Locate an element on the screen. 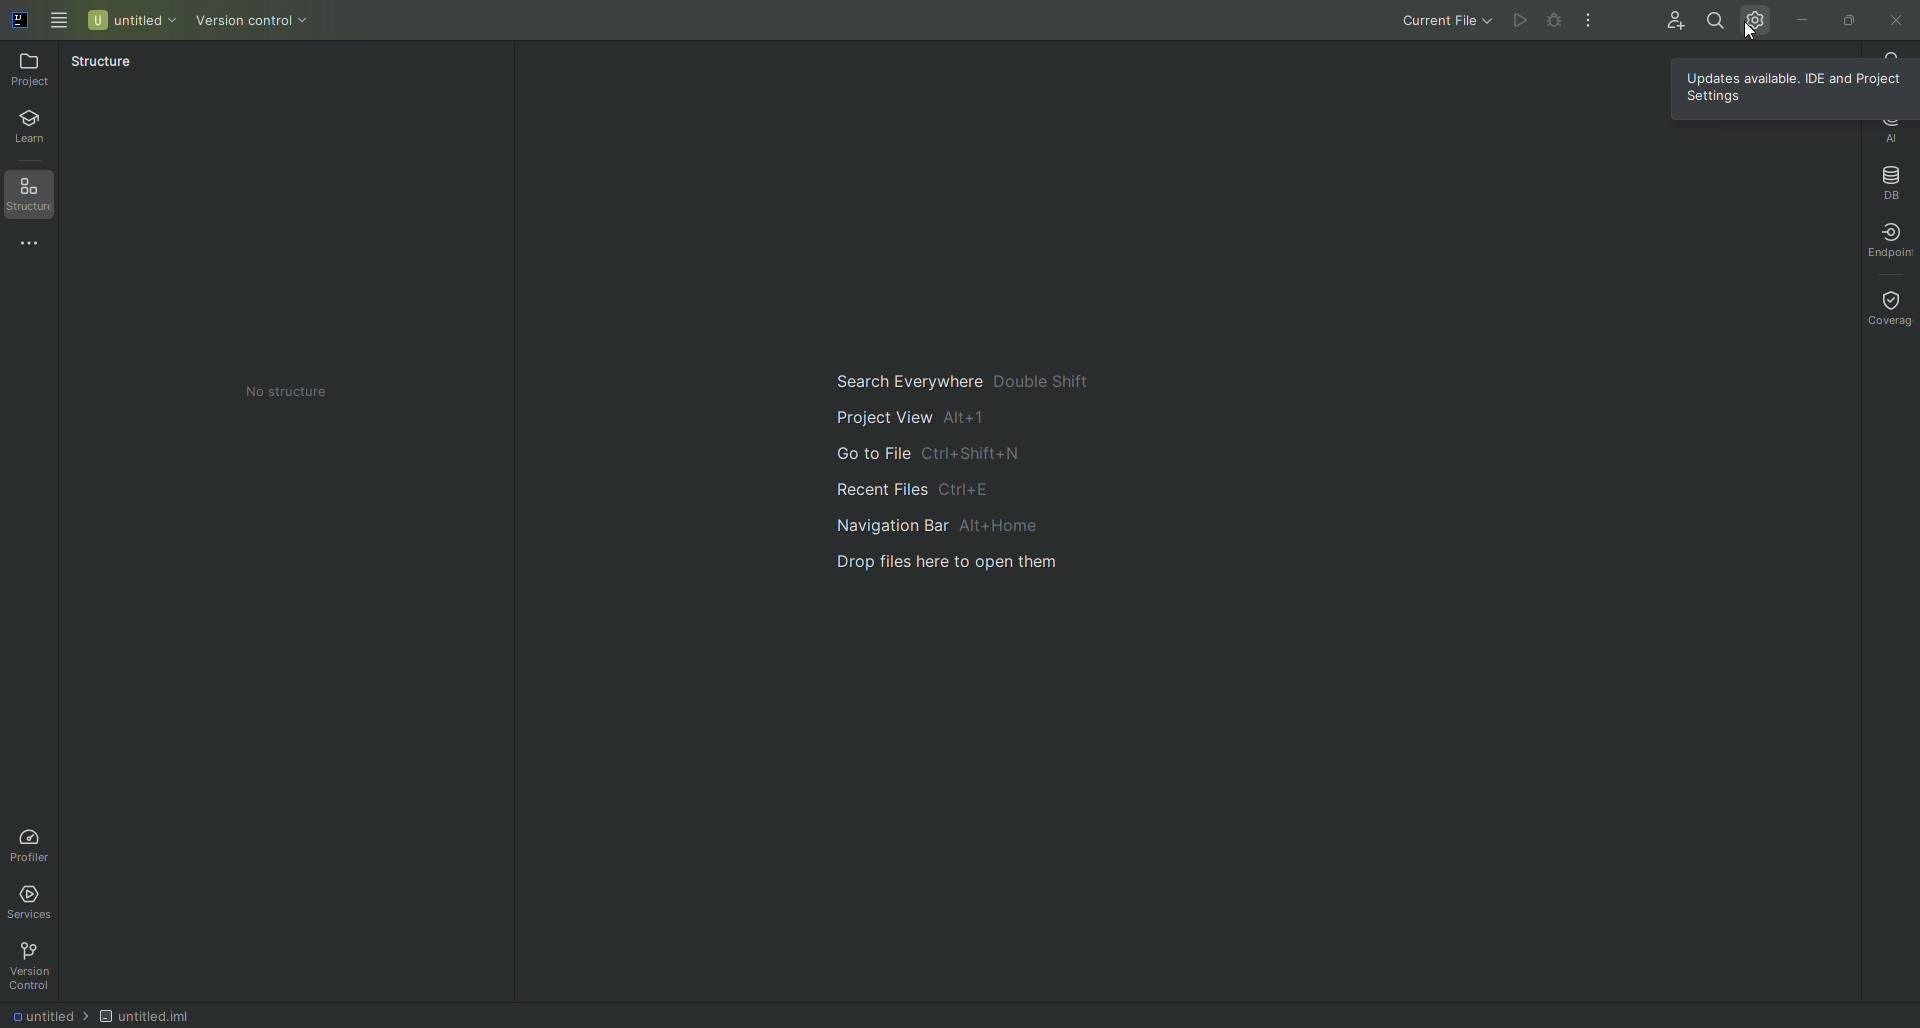 This screenshot has height=1028, width=1920. Endpoint is located at coordinates (1882, 239).